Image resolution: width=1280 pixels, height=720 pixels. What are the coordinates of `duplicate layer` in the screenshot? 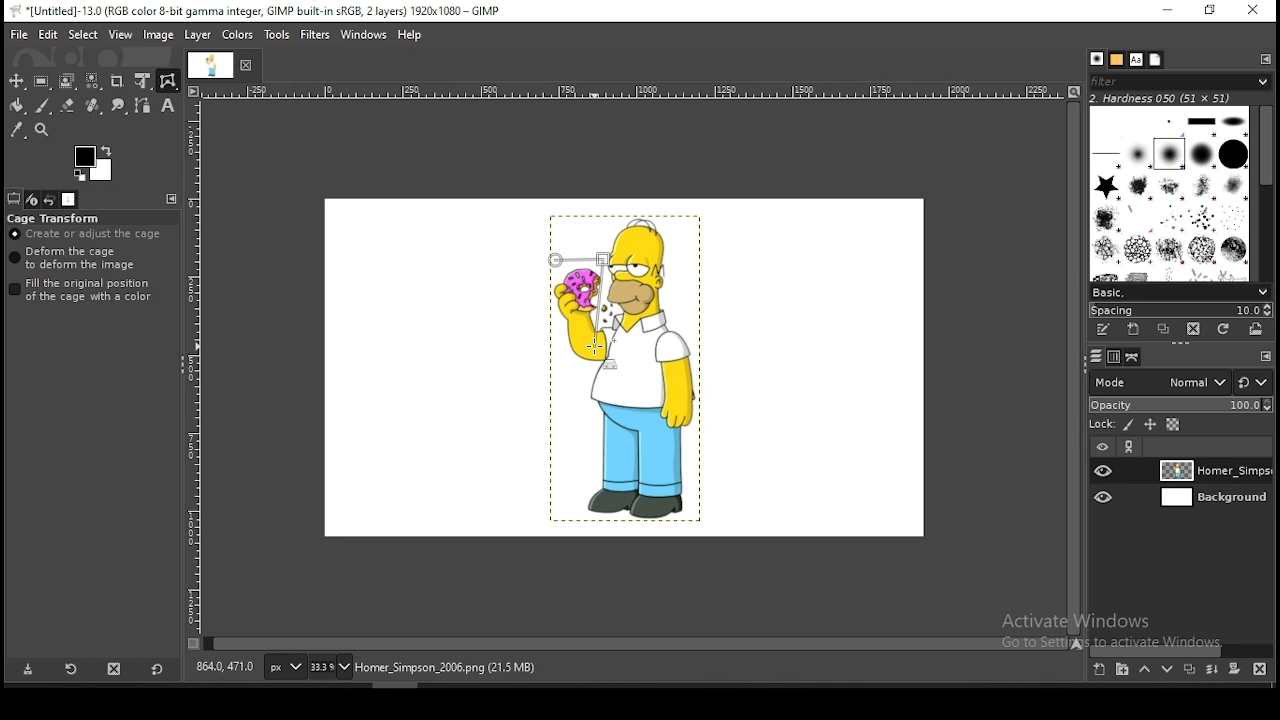 It's located at (1189, 672).